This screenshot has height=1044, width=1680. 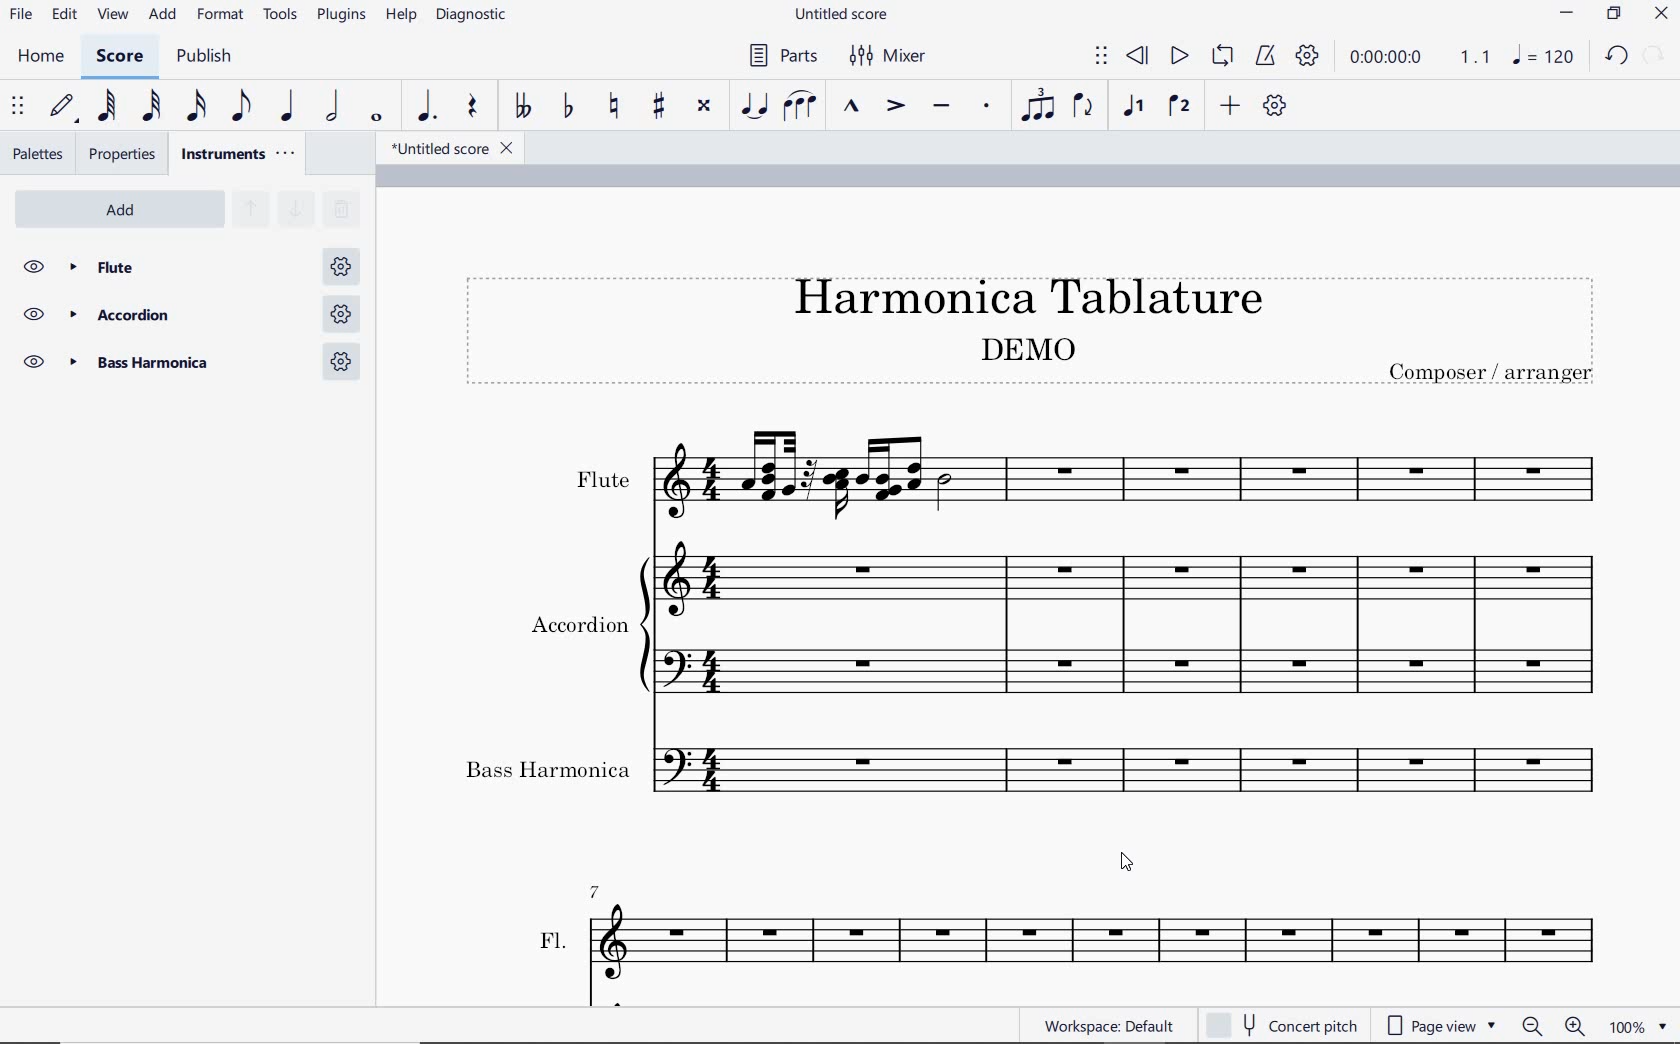 I want to click on file name, so click(x=444, y=147).